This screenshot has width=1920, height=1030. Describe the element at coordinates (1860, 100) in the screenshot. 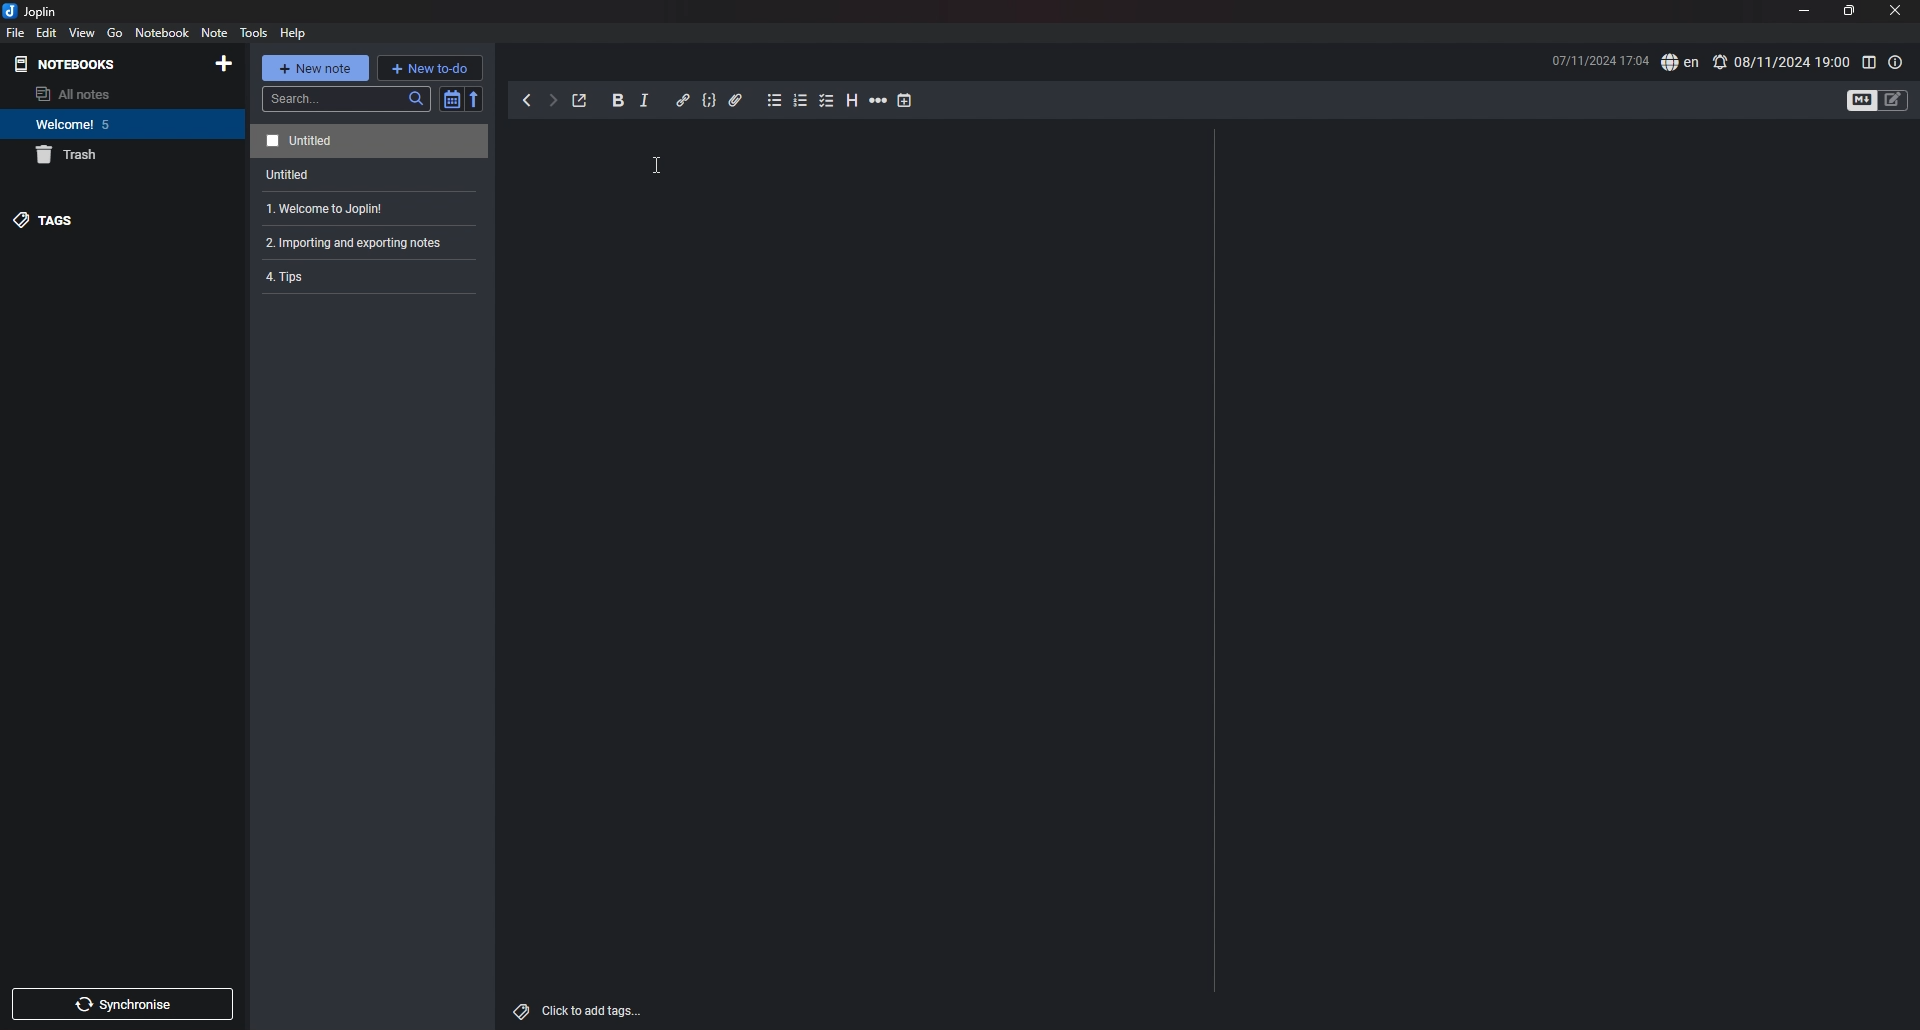

I see `toggle editor` at that location.